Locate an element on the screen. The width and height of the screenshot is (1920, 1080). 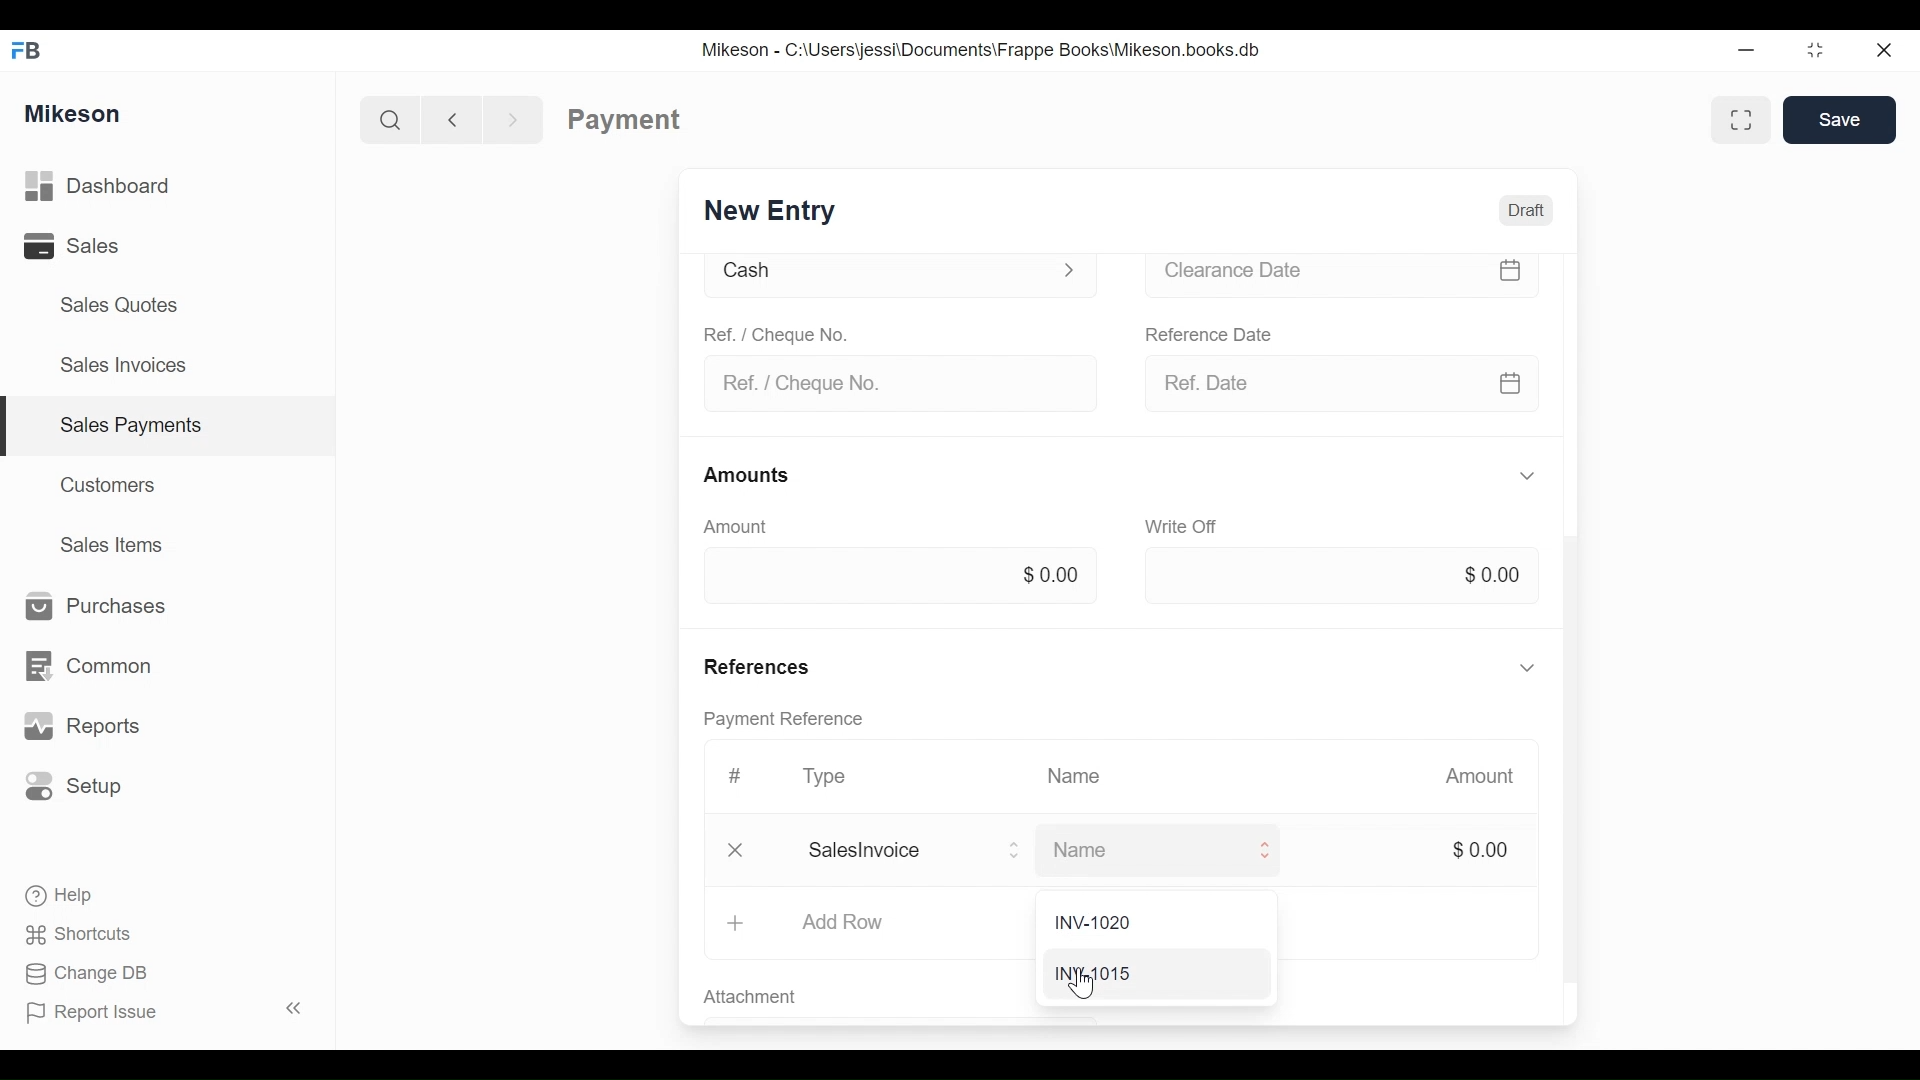
Sales Quotes is located at coordinates (110, 305).